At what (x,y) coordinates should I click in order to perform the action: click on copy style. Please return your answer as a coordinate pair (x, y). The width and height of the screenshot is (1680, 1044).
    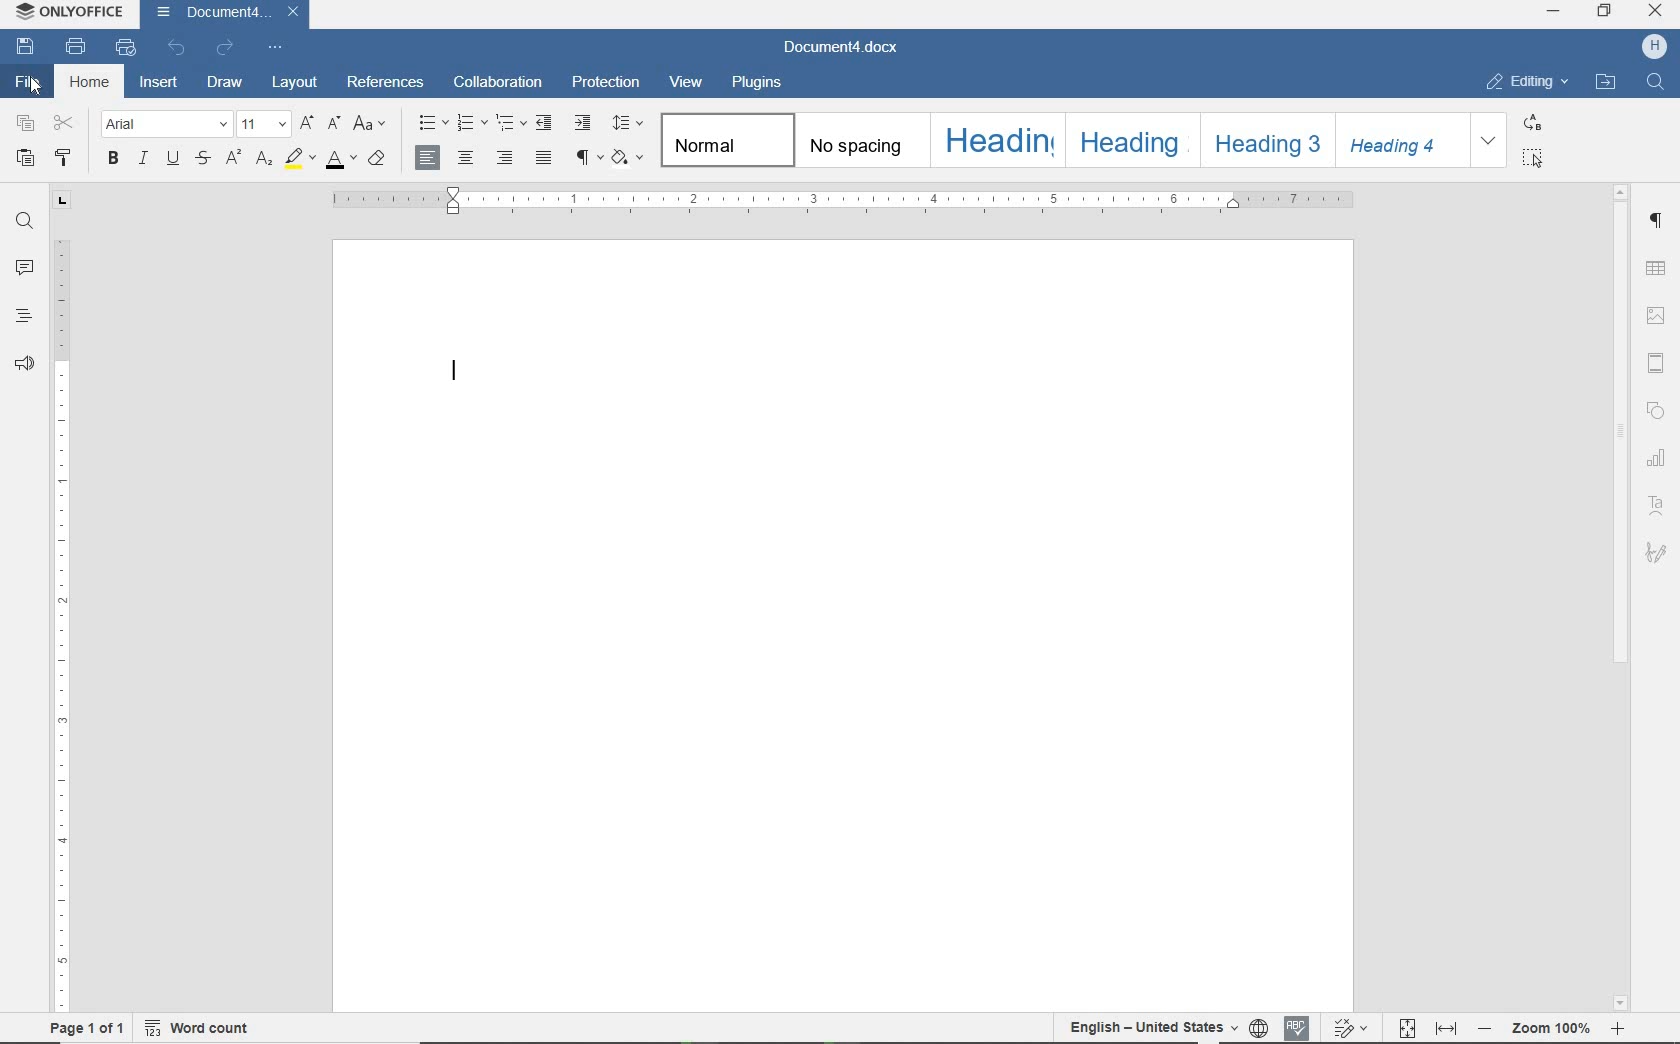
    Looking at the image, I should click on (66, 160).